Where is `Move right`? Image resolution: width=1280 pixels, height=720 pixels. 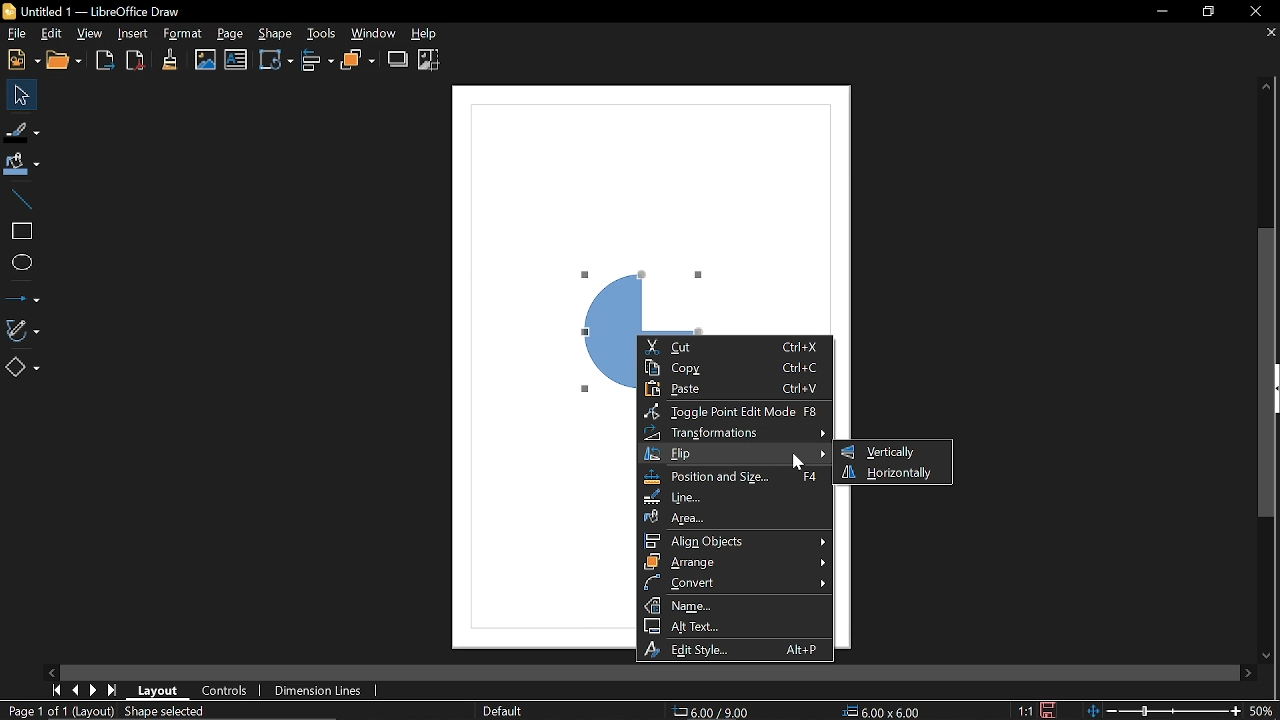 Move right is located at coordinates (1251, 673).